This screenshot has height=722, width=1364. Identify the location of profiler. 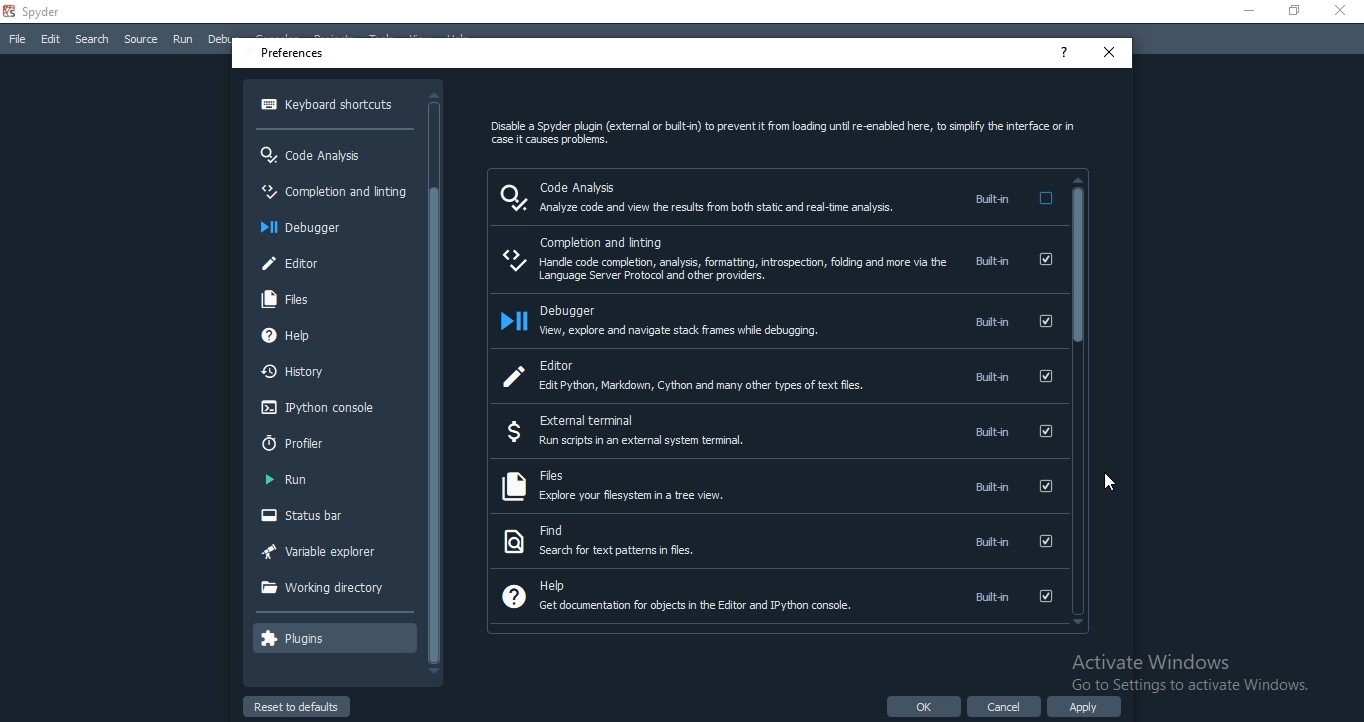
(326, 444).